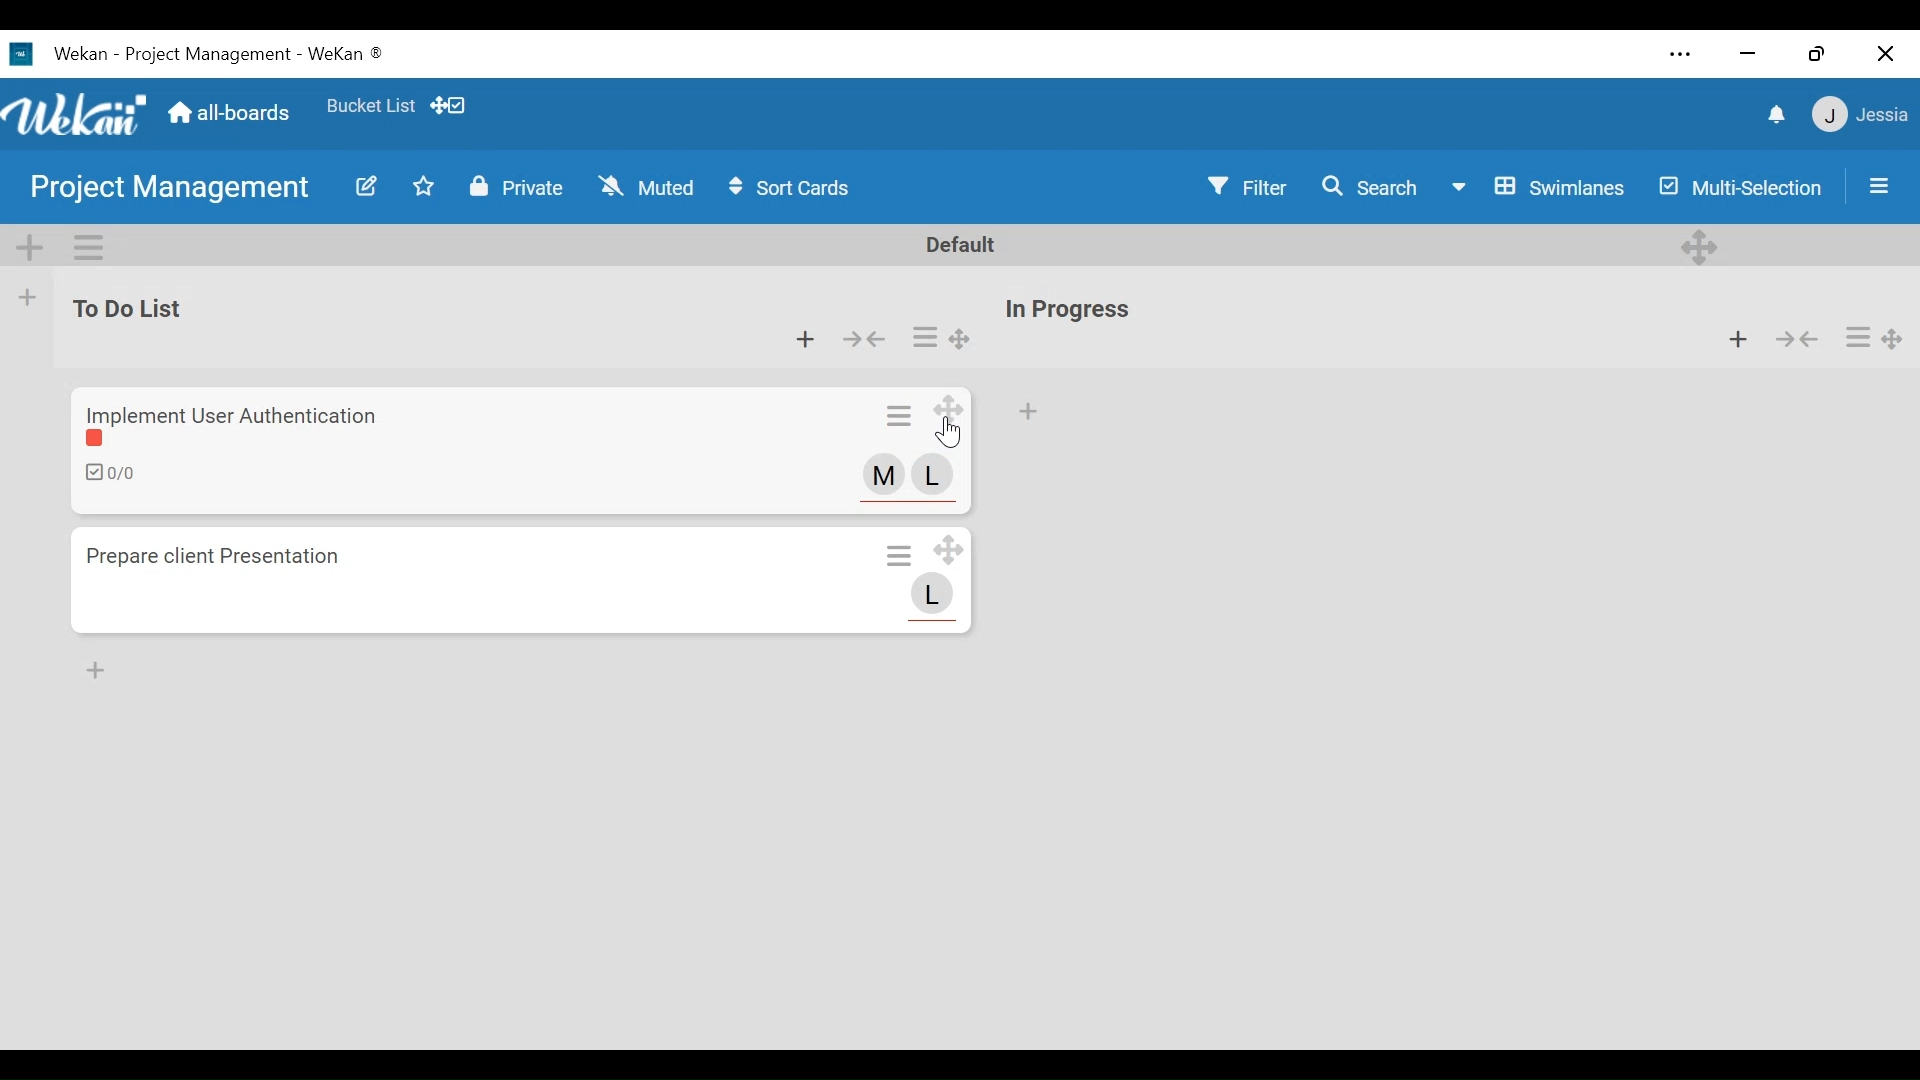 The height and width of the screenshot is (1080, 1920). What do you see at coordinates (1771, 116) in the screenshot?
I see `notifications` at bounding box center [1771, 116].